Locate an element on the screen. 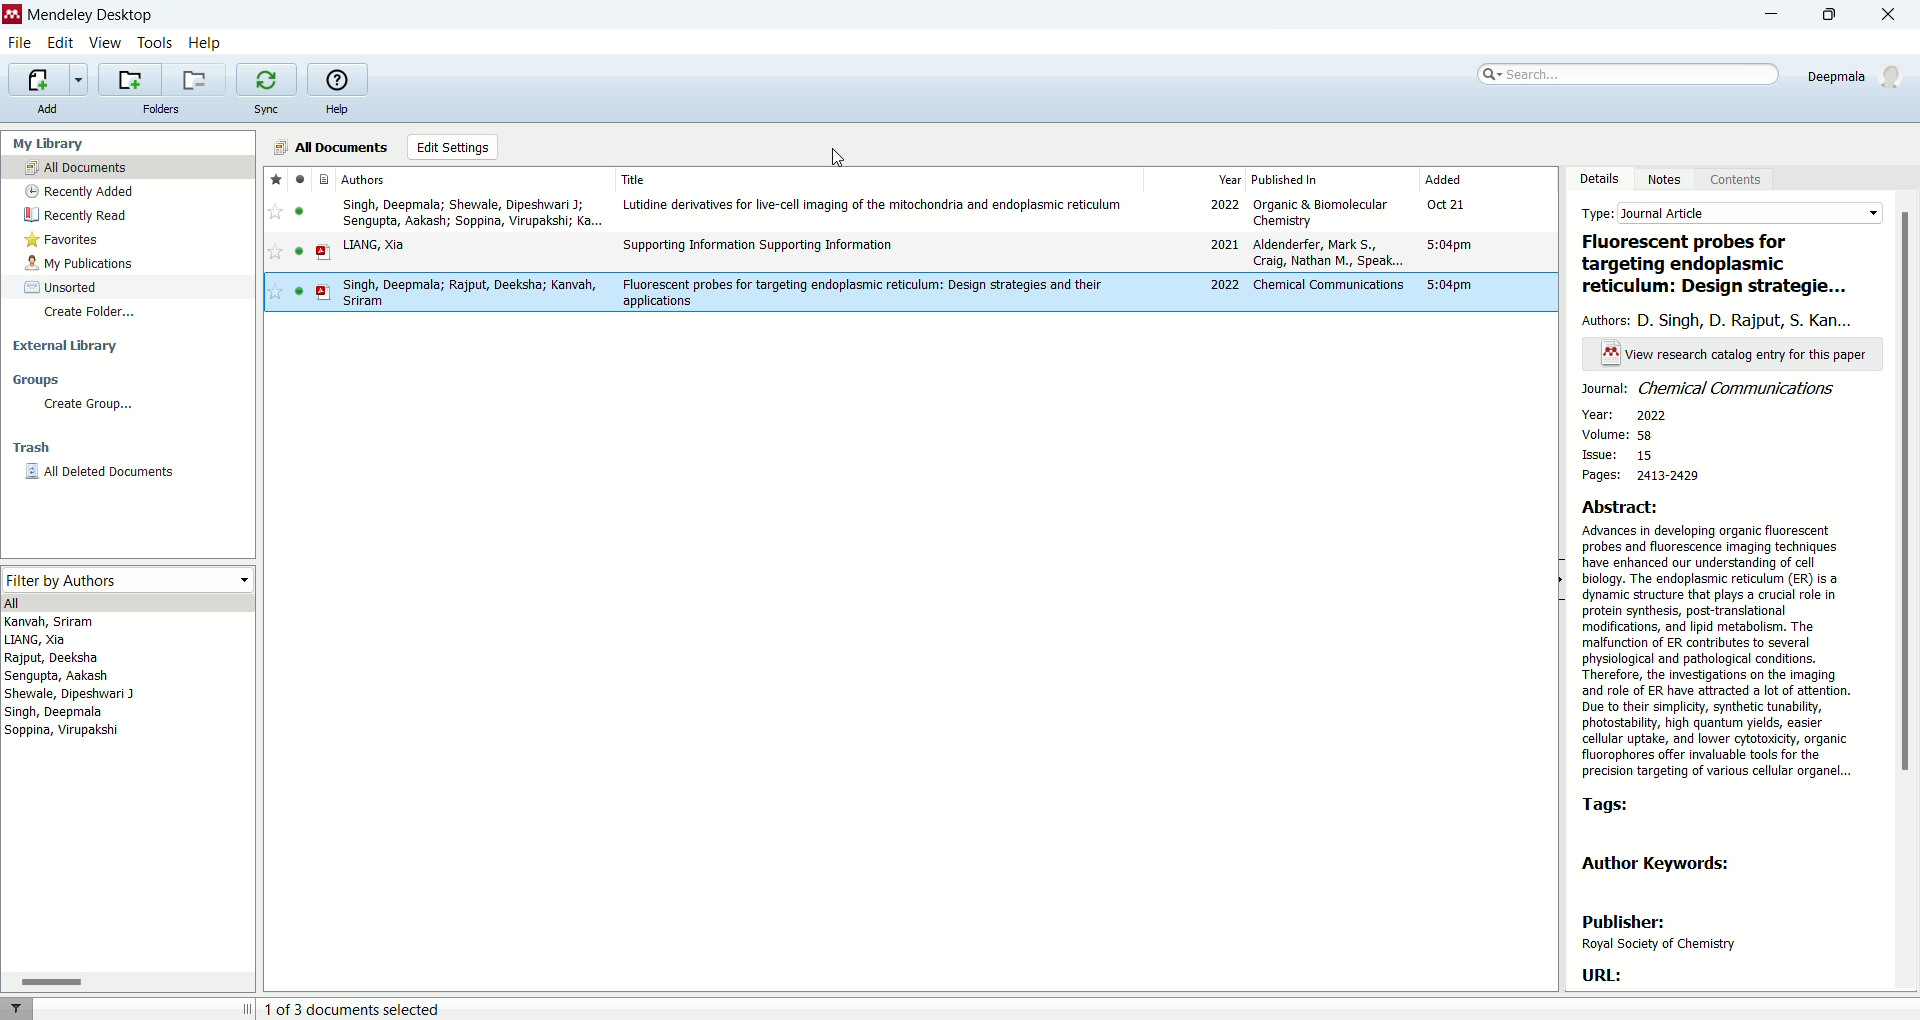 This screenshot has height=1020, width=1920. read/unread is located at coordinates (294, 292).